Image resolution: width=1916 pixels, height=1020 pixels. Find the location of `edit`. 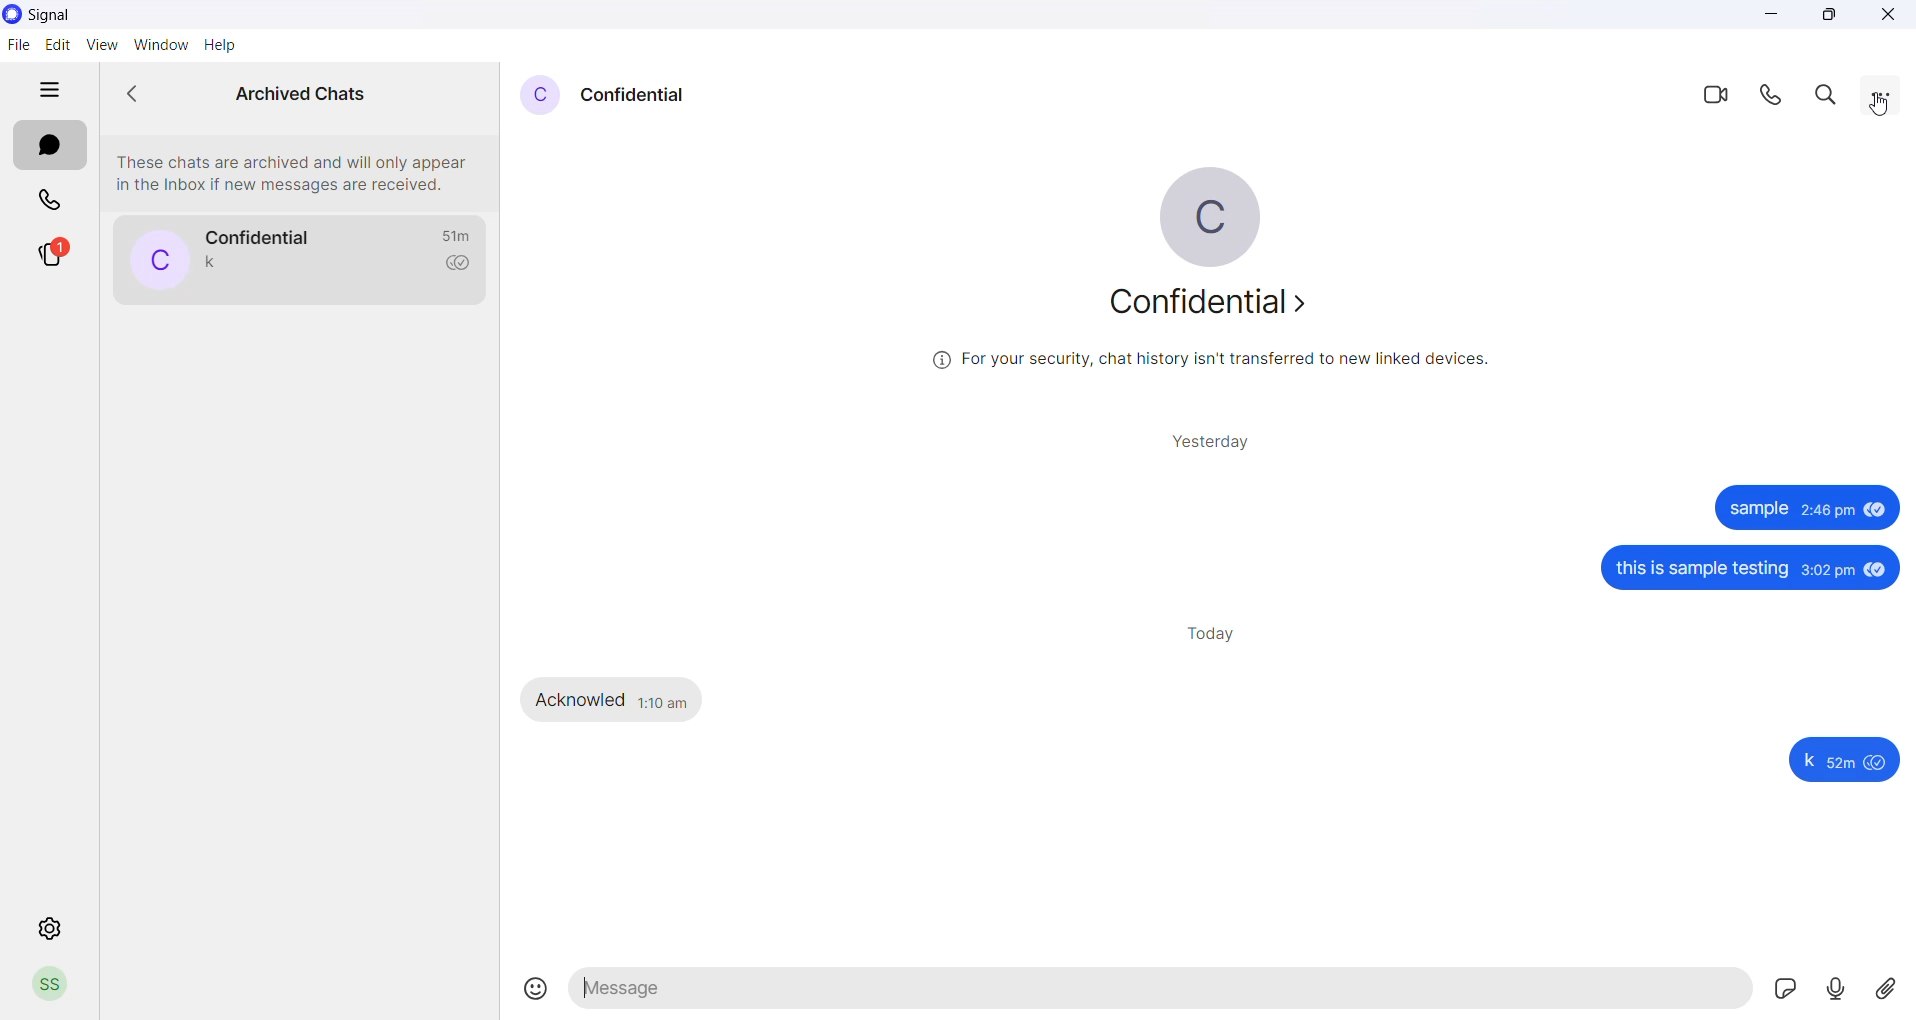

edit is located at coordinates (54, 44).